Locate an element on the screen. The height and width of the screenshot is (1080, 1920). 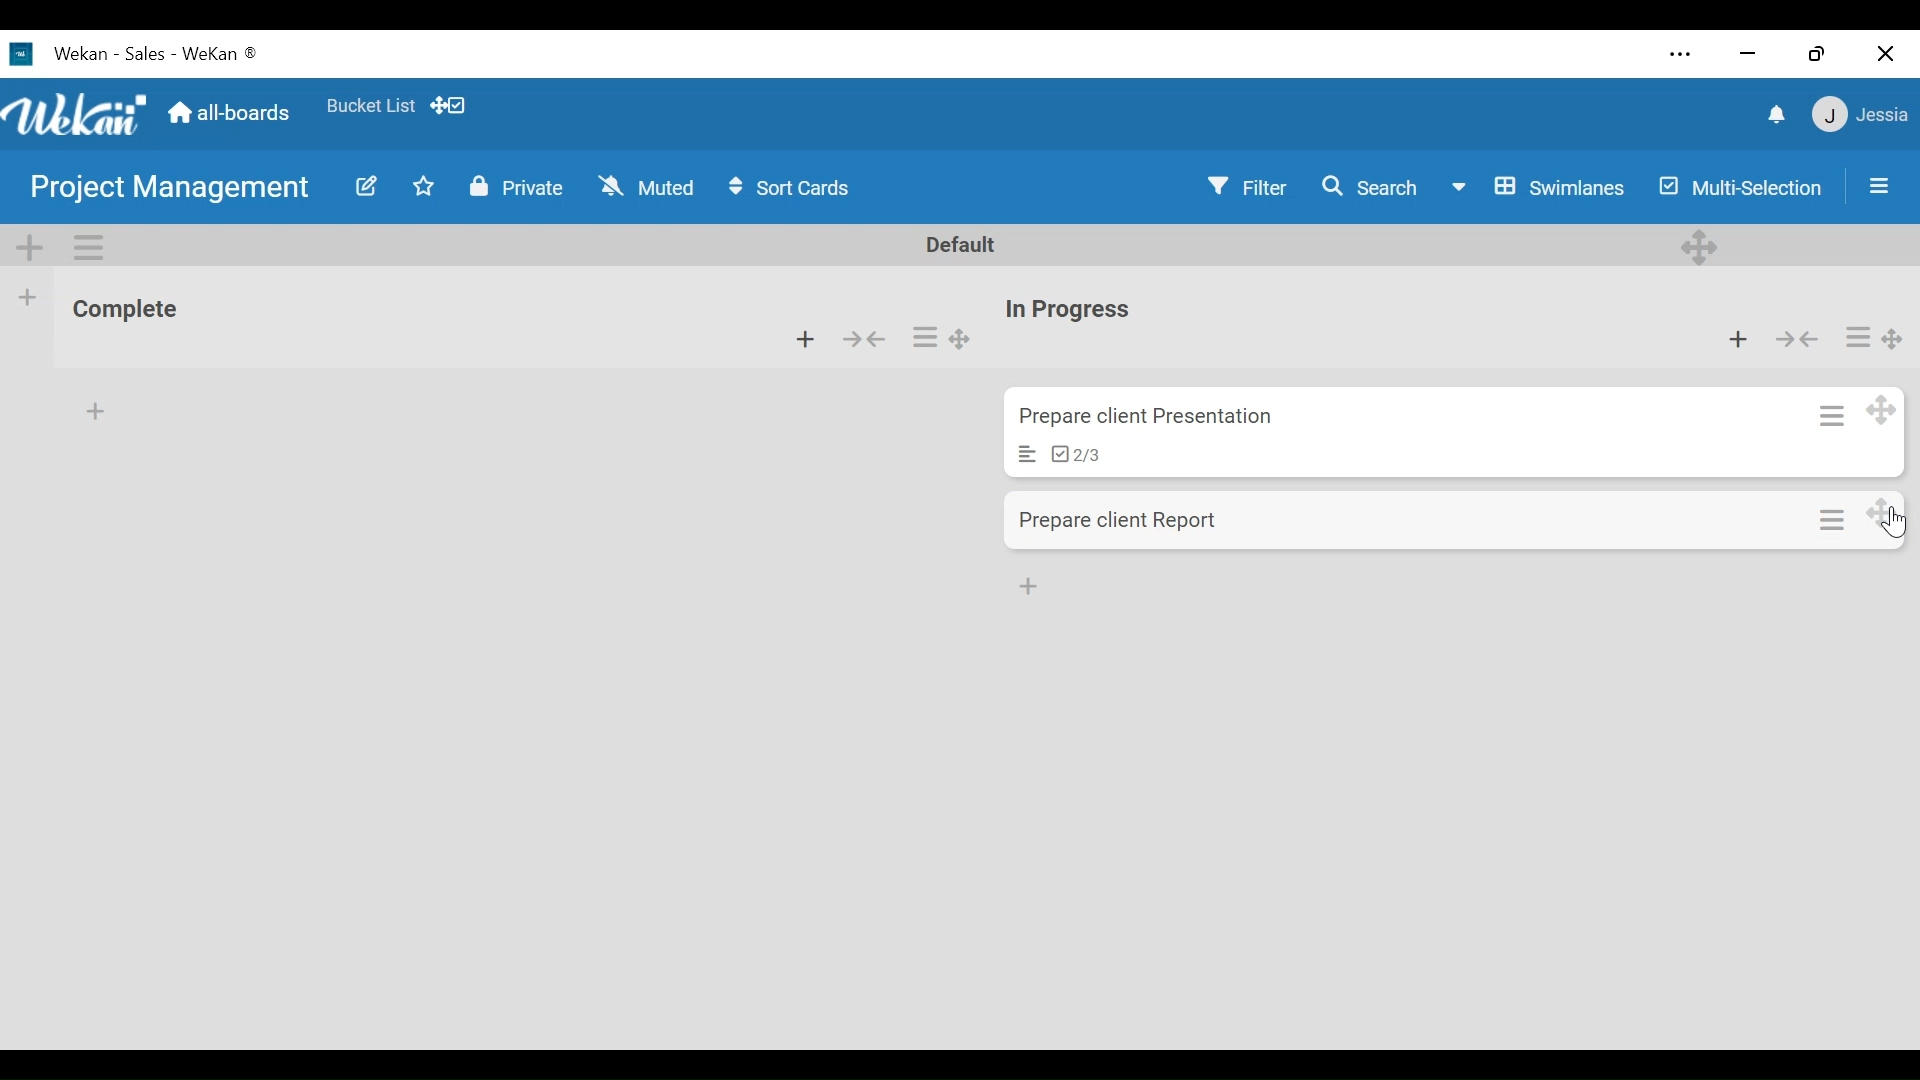
Wekan logo is located at coordinates (25, 54).